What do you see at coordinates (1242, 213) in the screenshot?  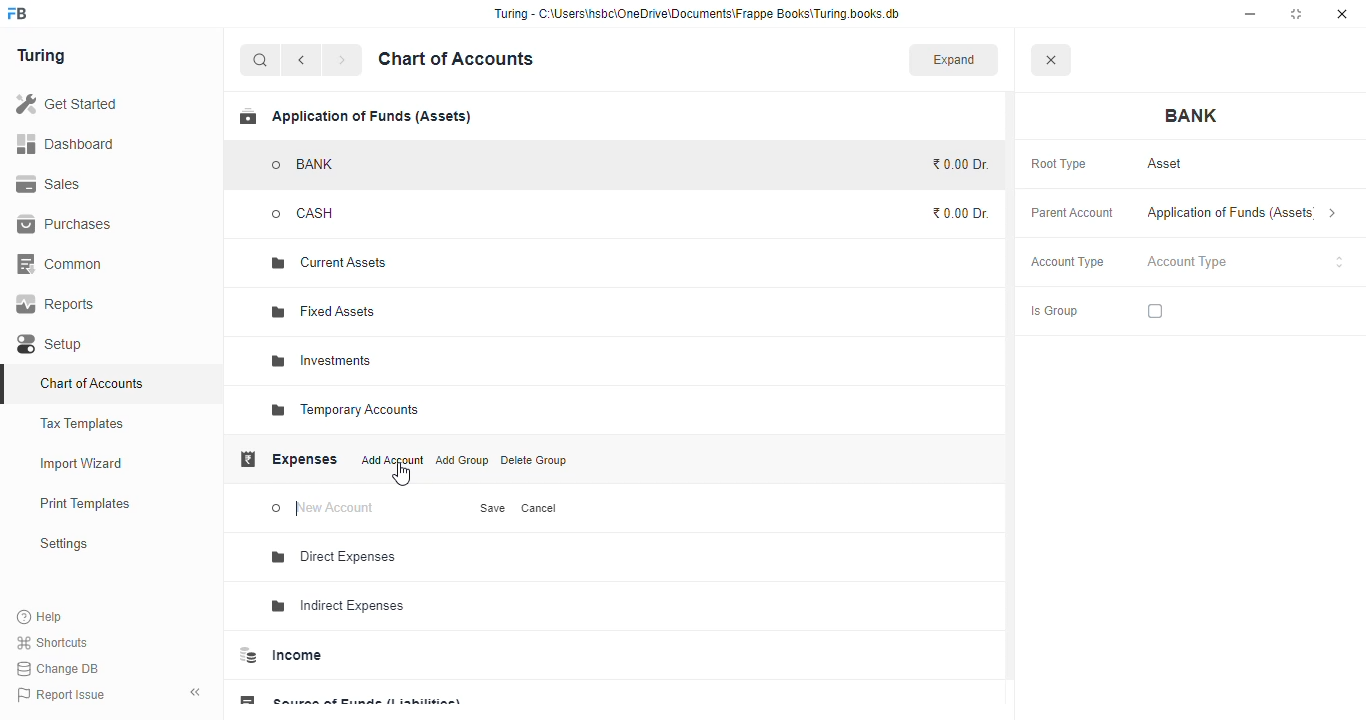 I see `application of funds (assets)` at bounding box center [1242, 213].